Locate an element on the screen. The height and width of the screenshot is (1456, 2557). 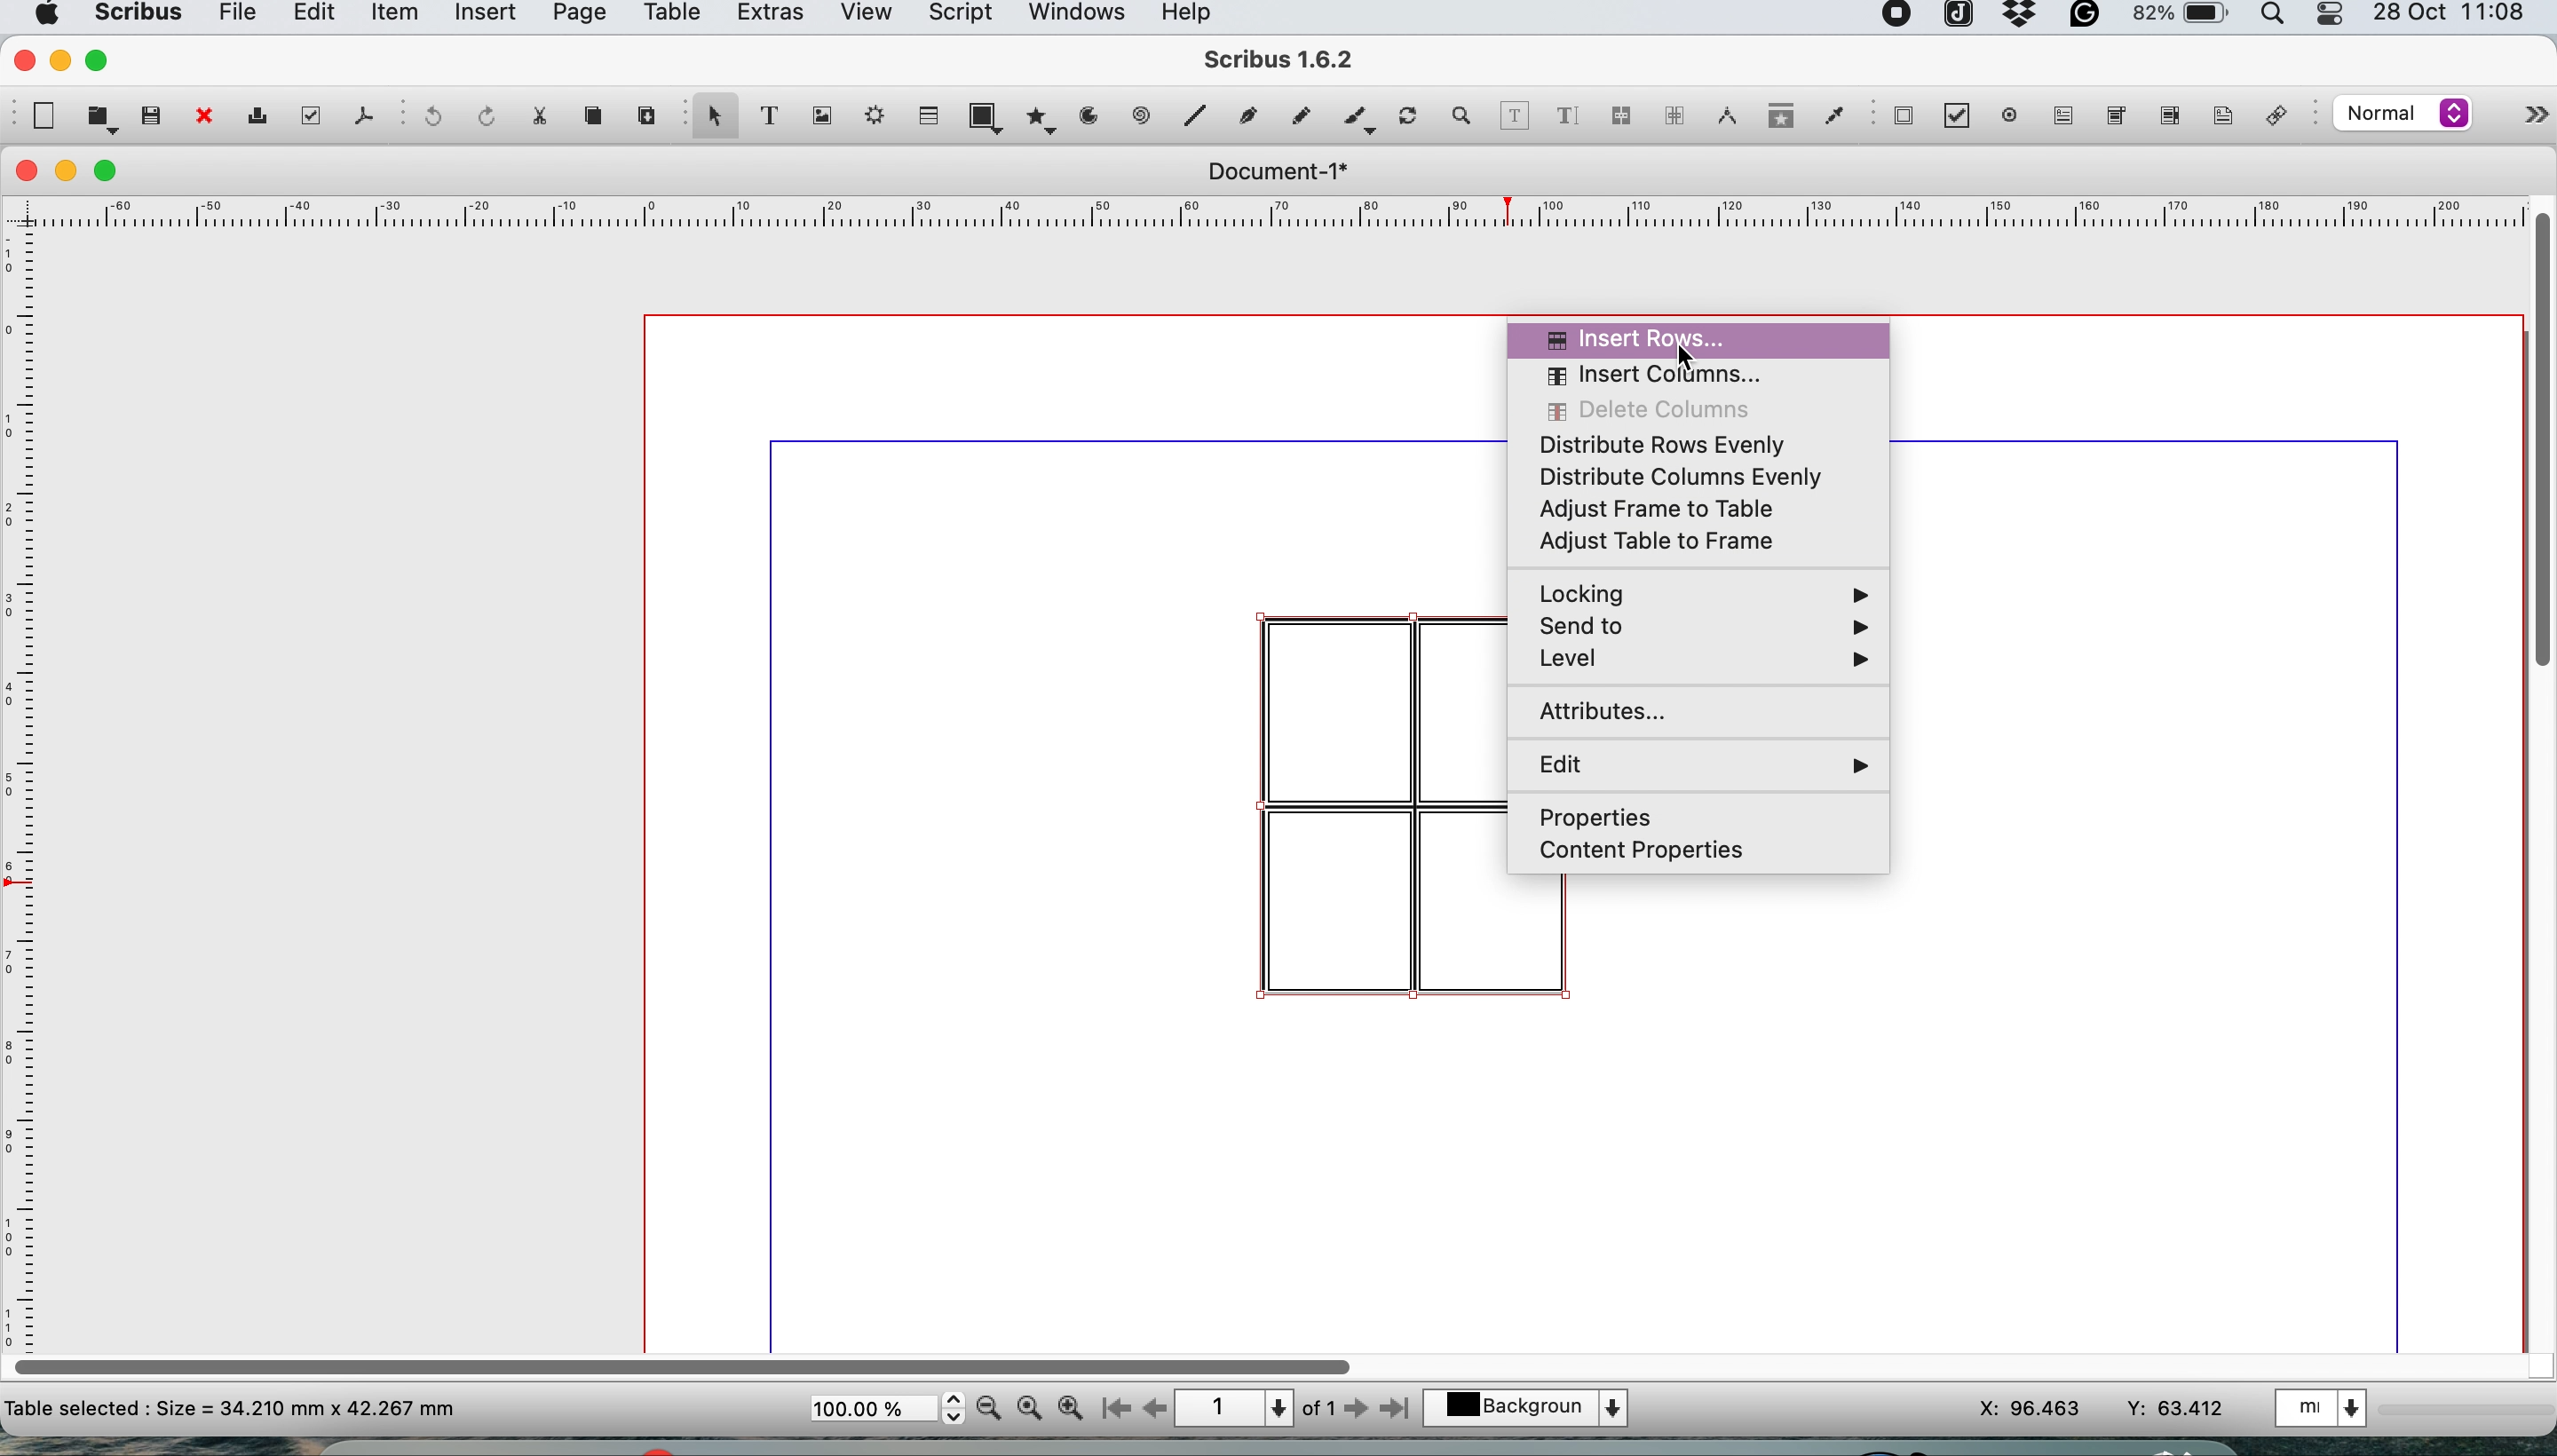
windows is located at coordinates (1075, 18).